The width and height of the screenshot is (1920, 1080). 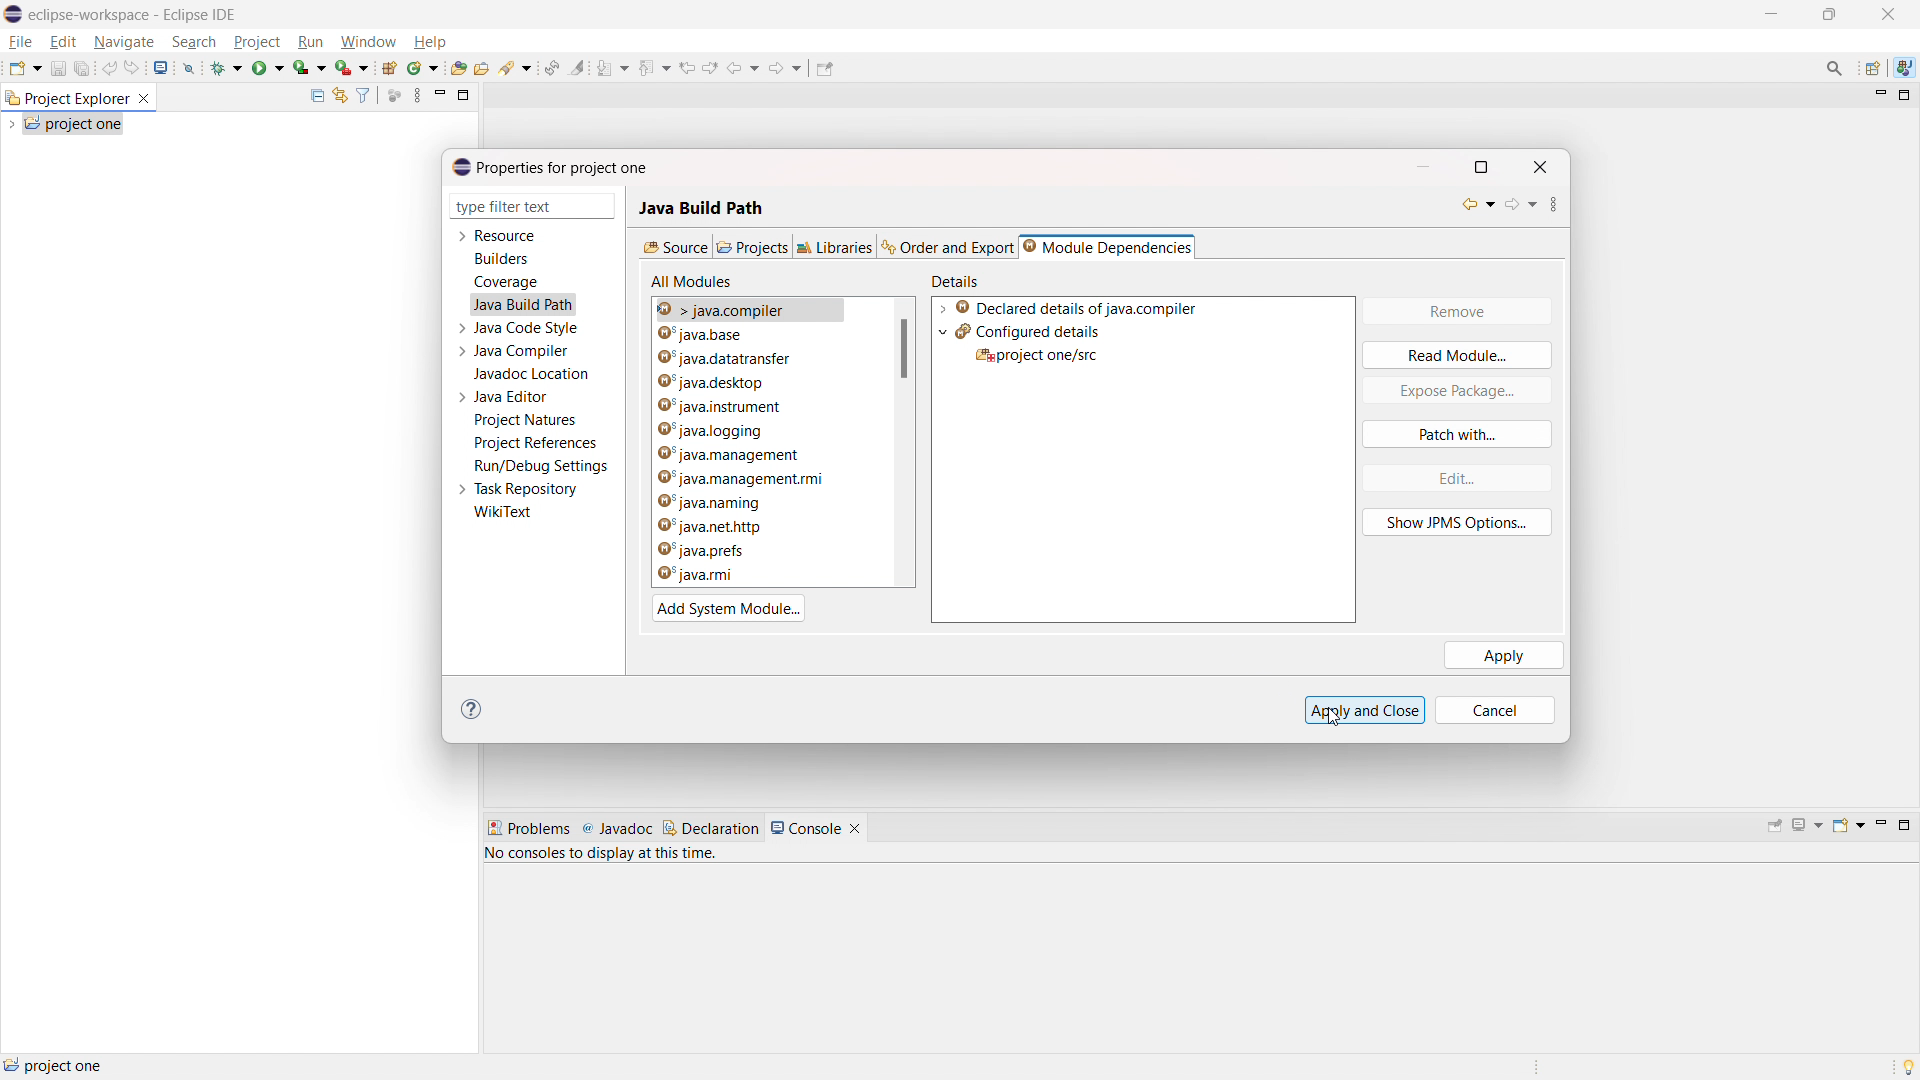 I want to click on tip of the day, so click(x=1908, y=1066).